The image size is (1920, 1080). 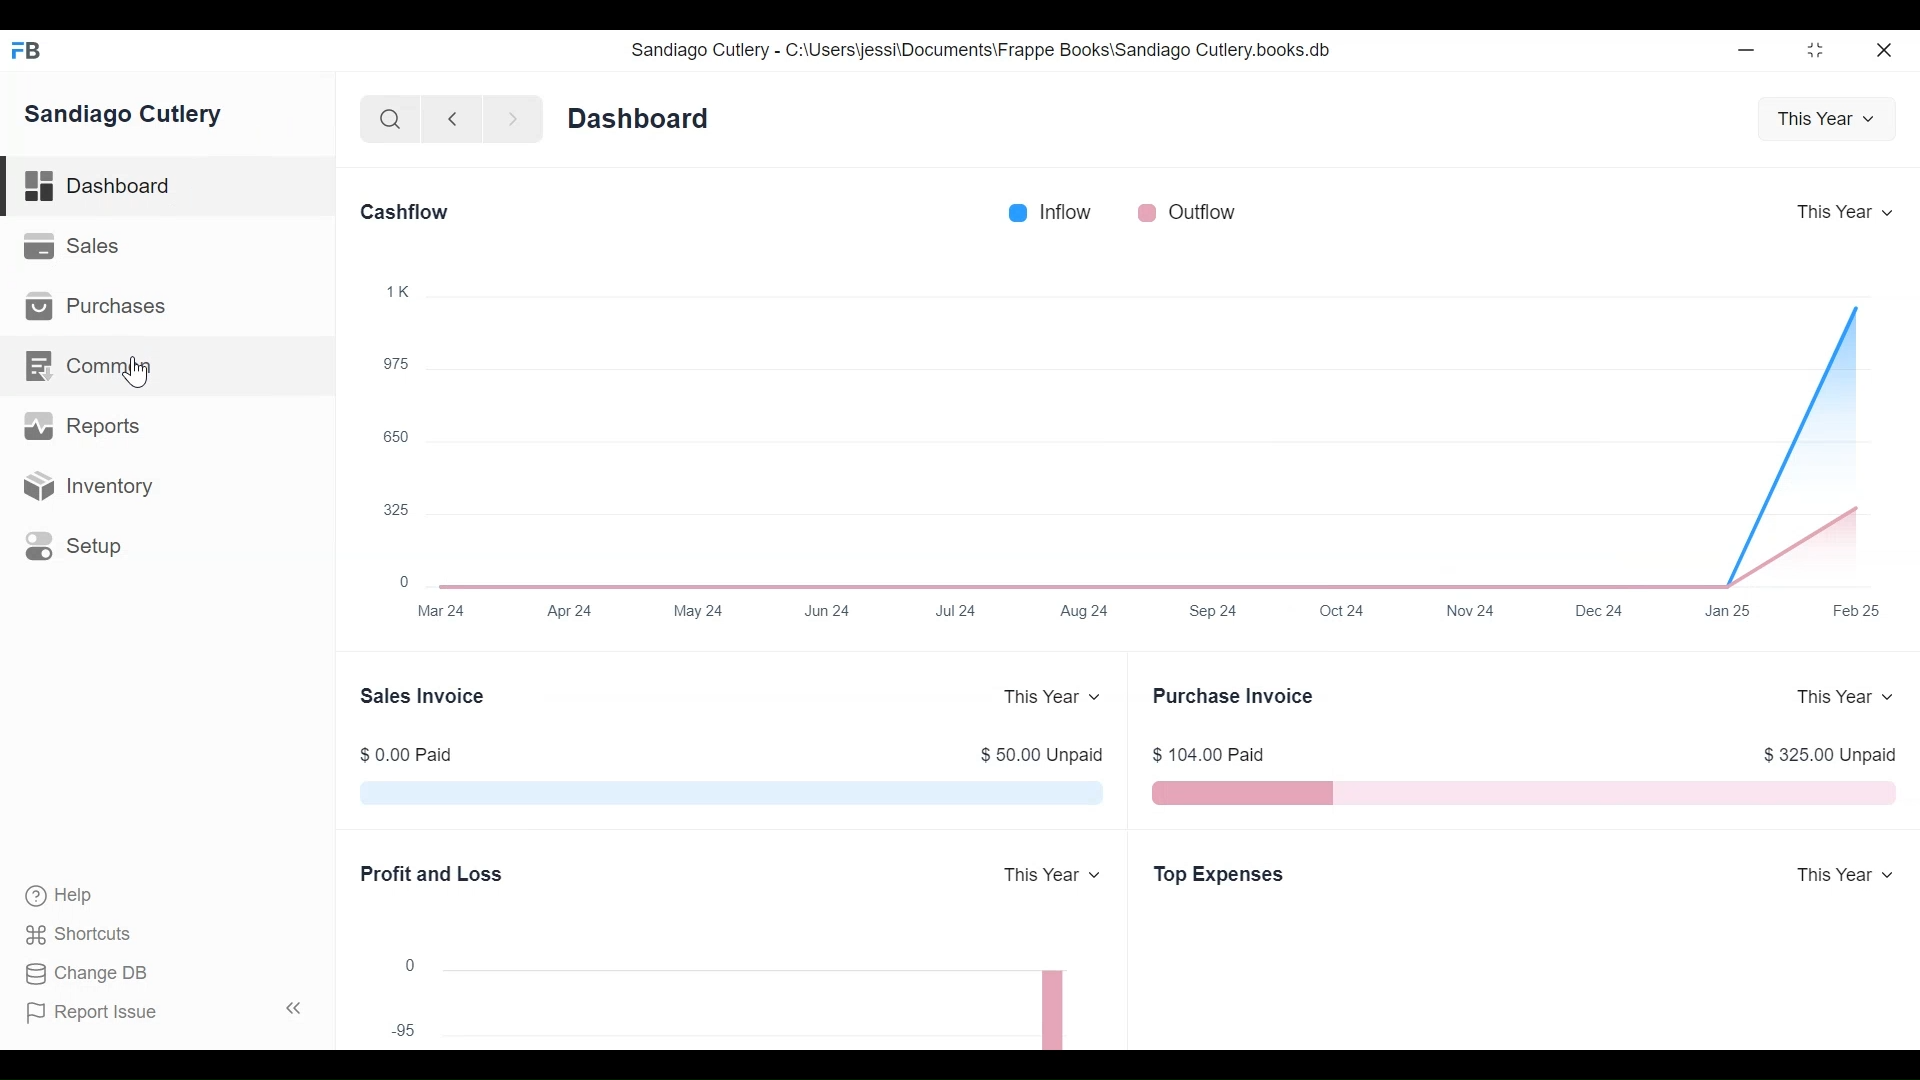 What do you see at coordinates (1020, 213) in the screenshot?
I see `Inflow color bar` at bounding box center [1020, 213].